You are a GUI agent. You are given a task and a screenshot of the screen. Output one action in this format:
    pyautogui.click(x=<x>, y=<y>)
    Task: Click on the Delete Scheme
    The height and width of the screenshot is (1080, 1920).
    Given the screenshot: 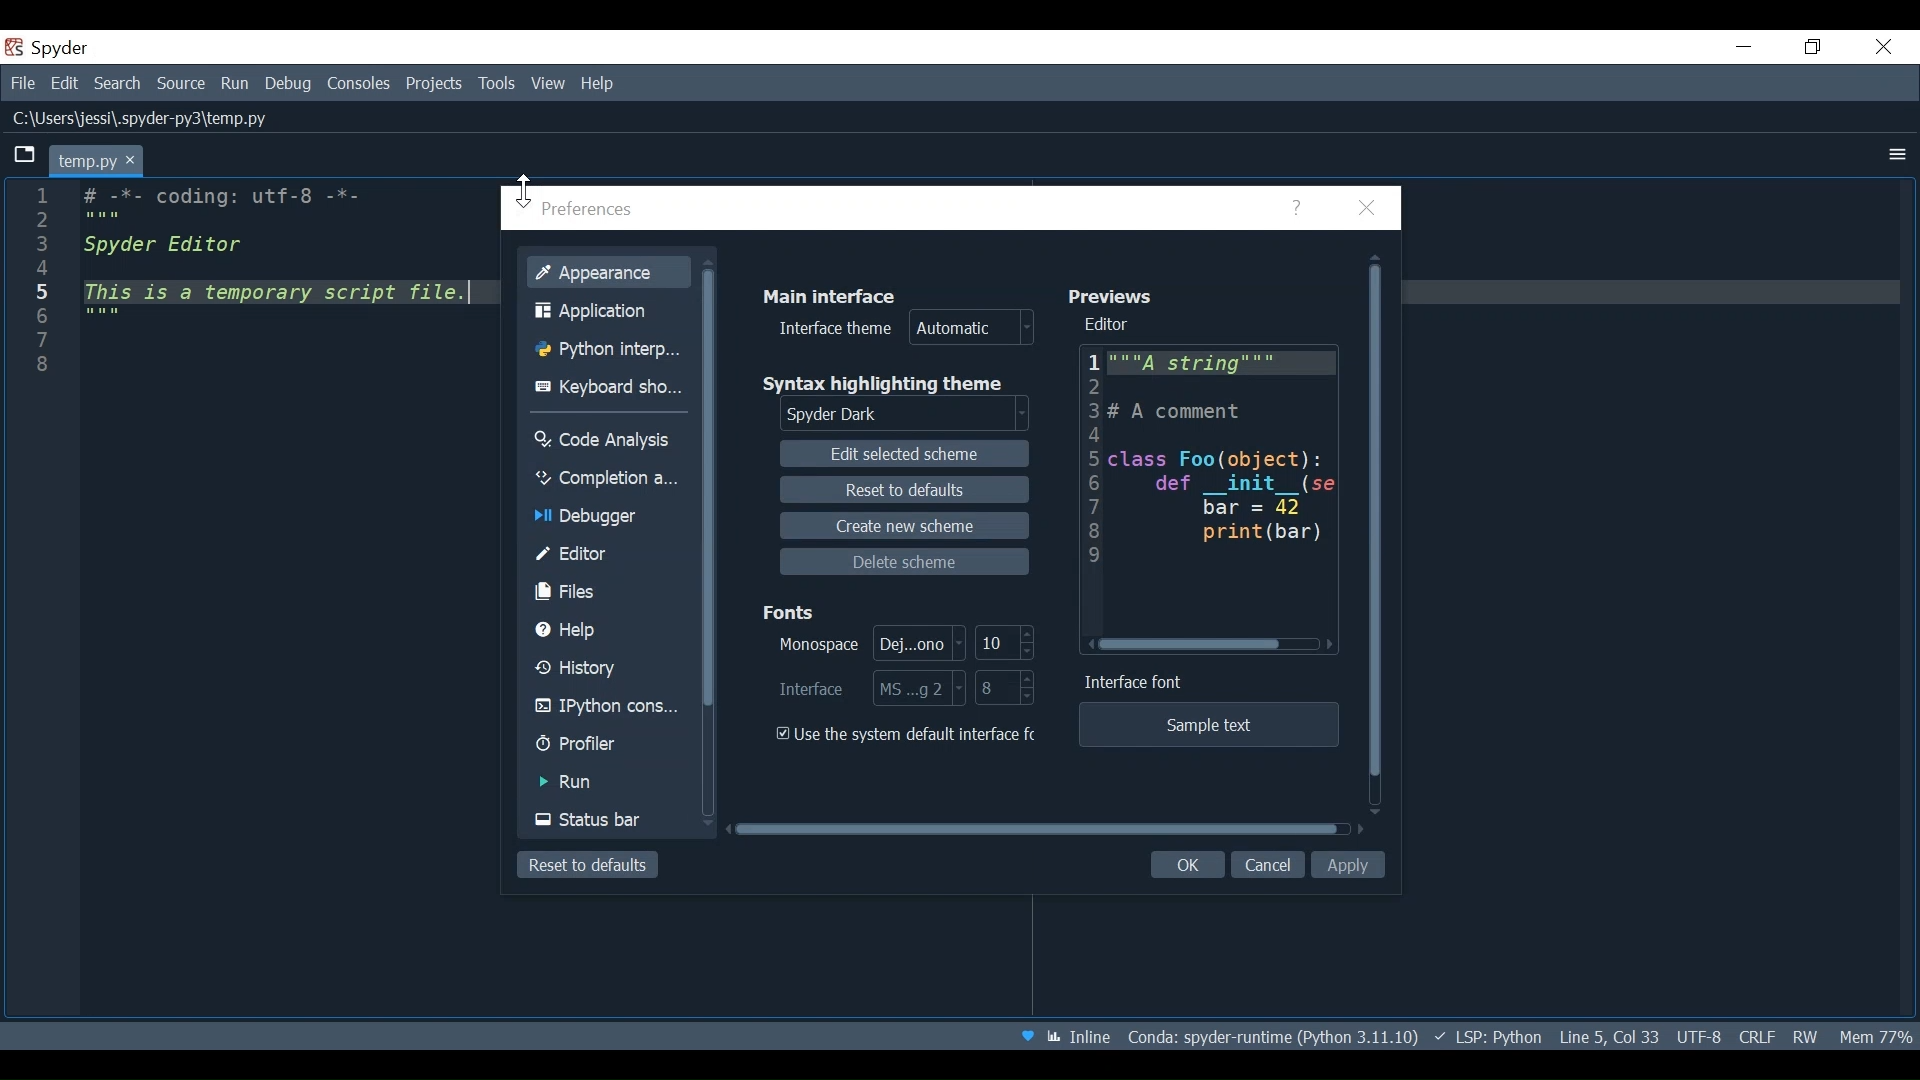 What is the action you would take?
    pyautogui.click(x=904, y=561)
    